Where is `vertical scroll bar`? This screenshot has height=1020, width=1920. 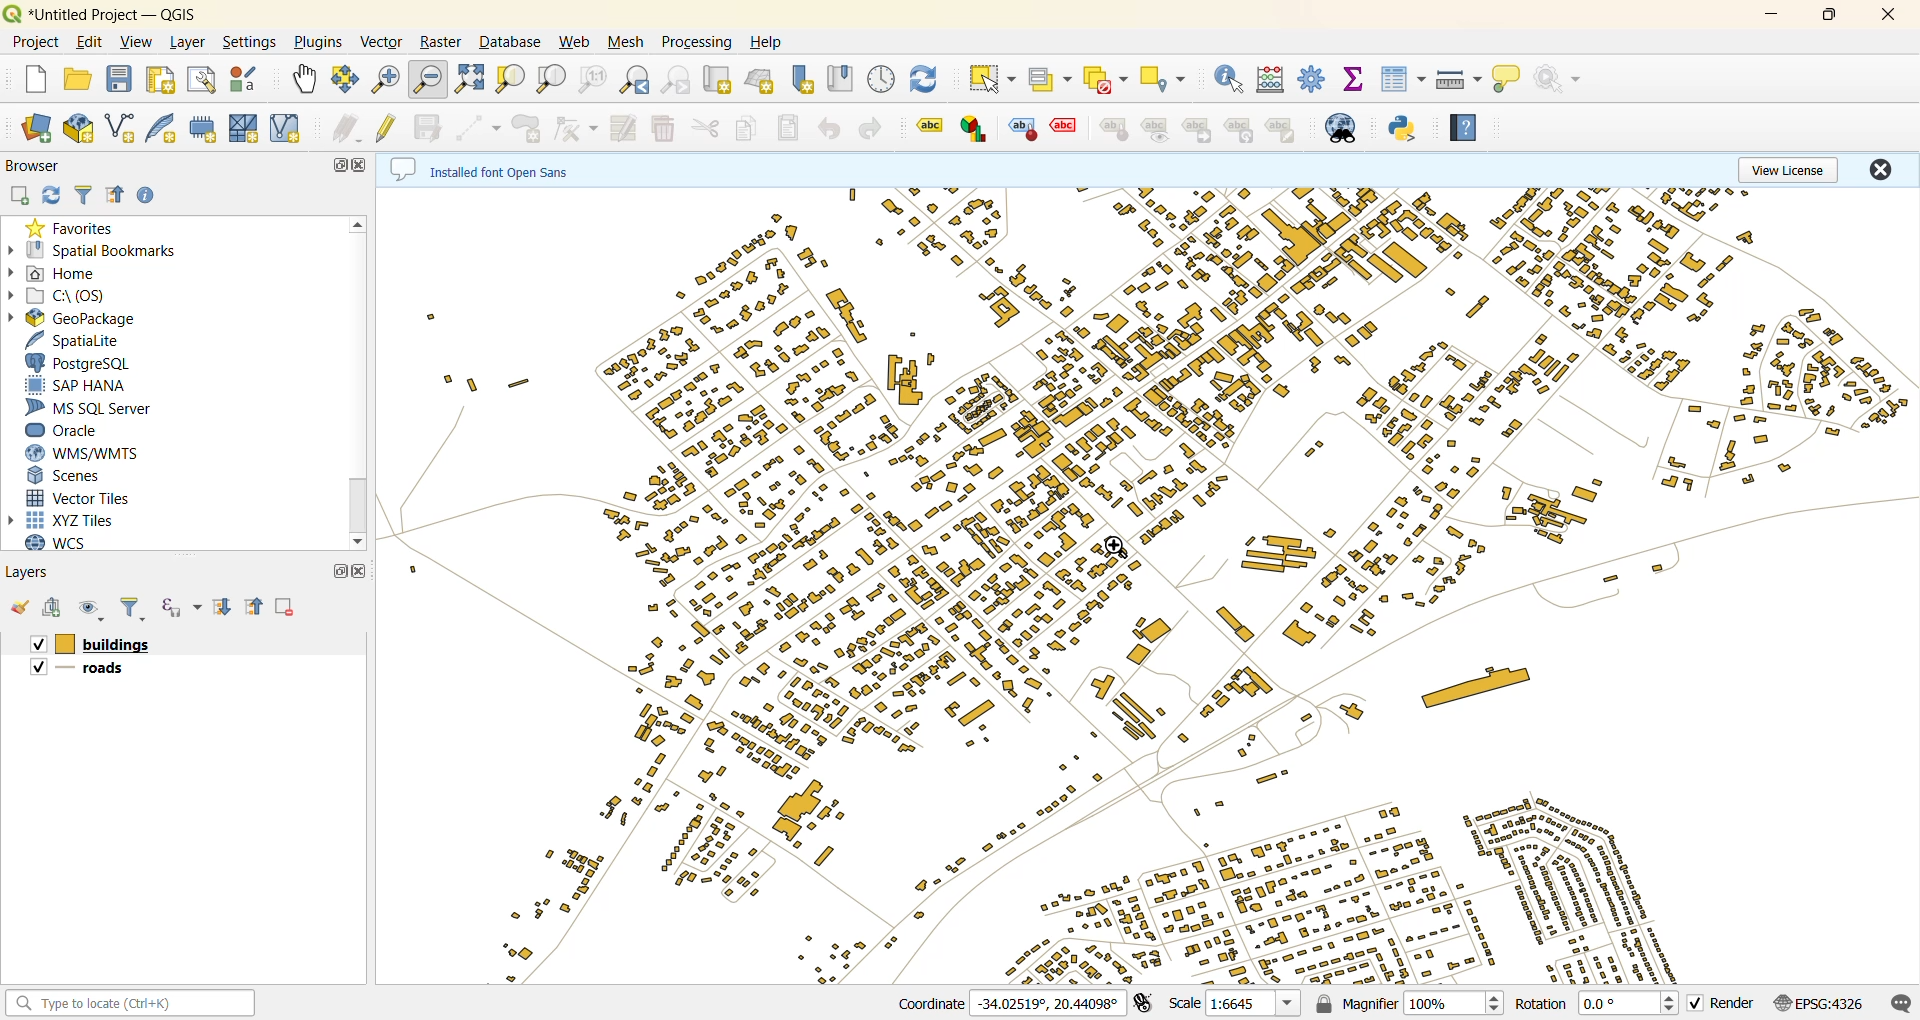
vertical scroll bar is located at coordinates (355, 382).